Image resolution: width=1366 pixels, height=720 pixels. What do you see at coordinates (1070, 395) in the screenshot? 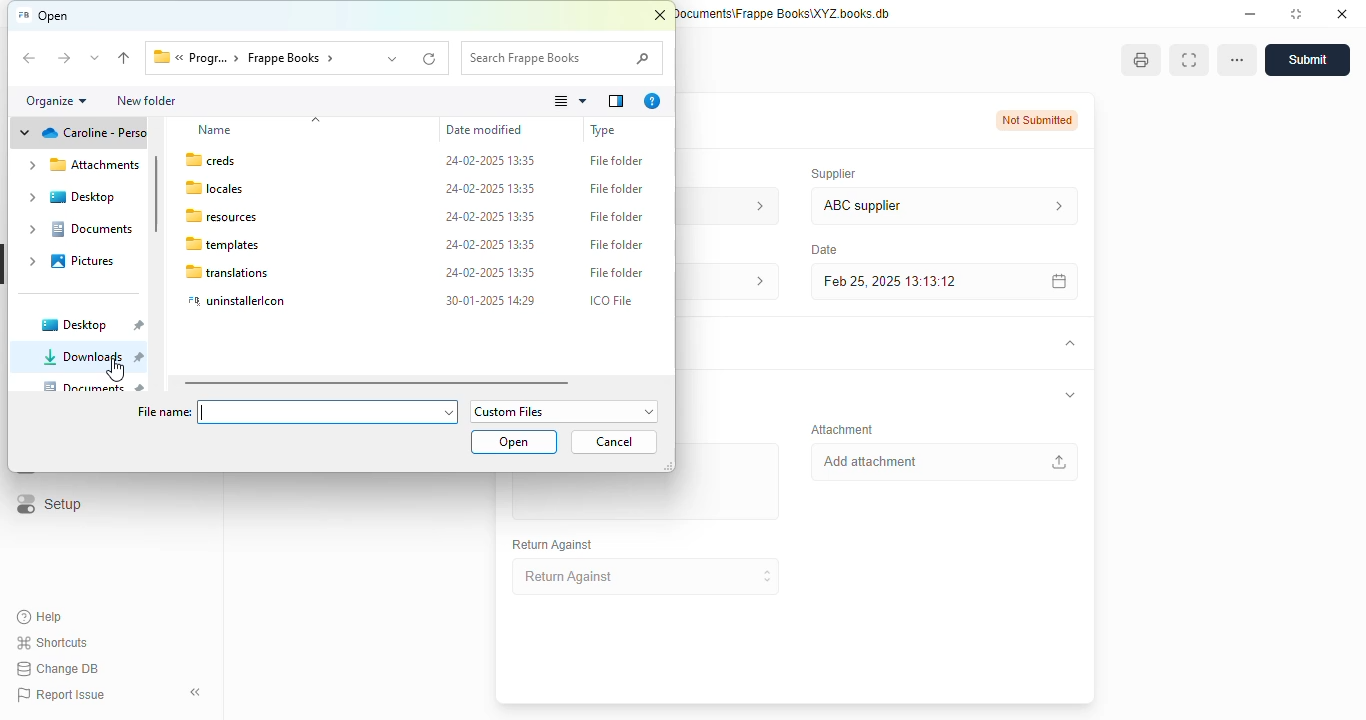
I see `toggle expand/collapse` at bounding box center [1070, 395].